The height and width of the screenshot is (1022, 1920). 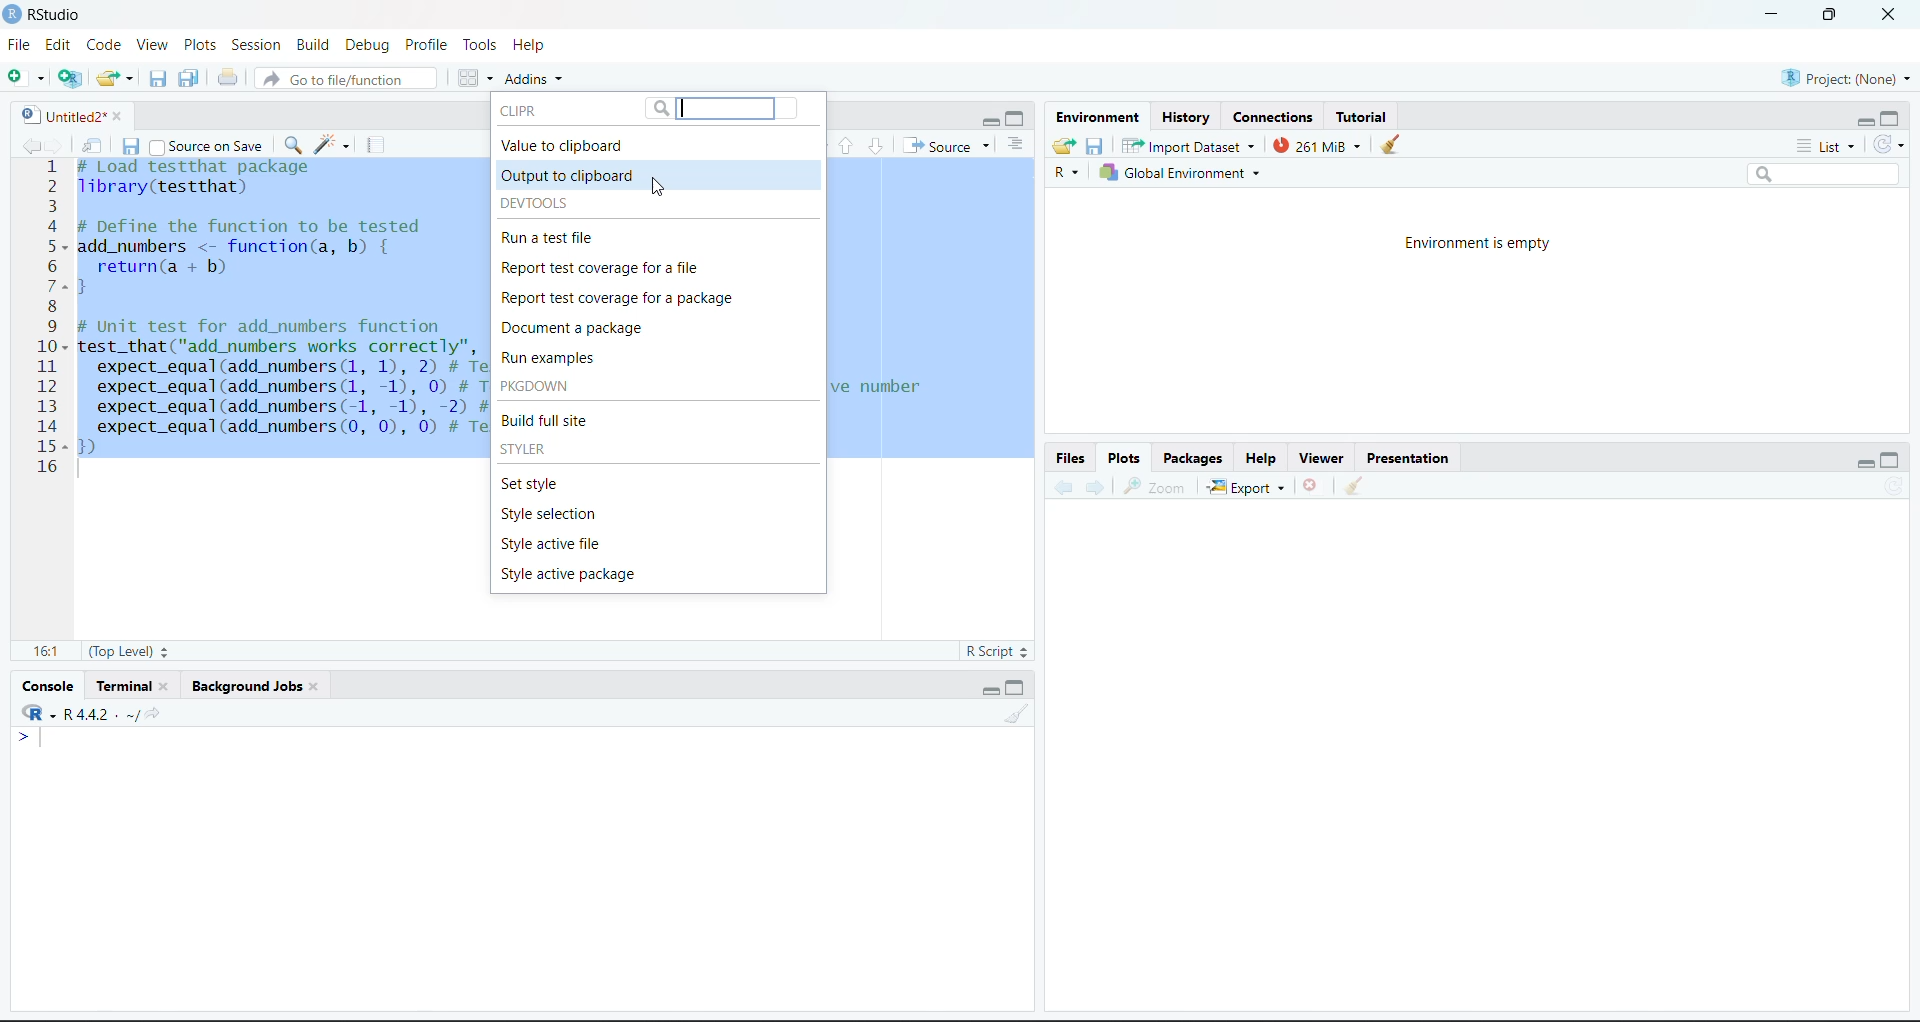 What do you see at coordinates (1365, 116) in the screenshot?
I see `Tutorial` at bounding box center [1365, 116].